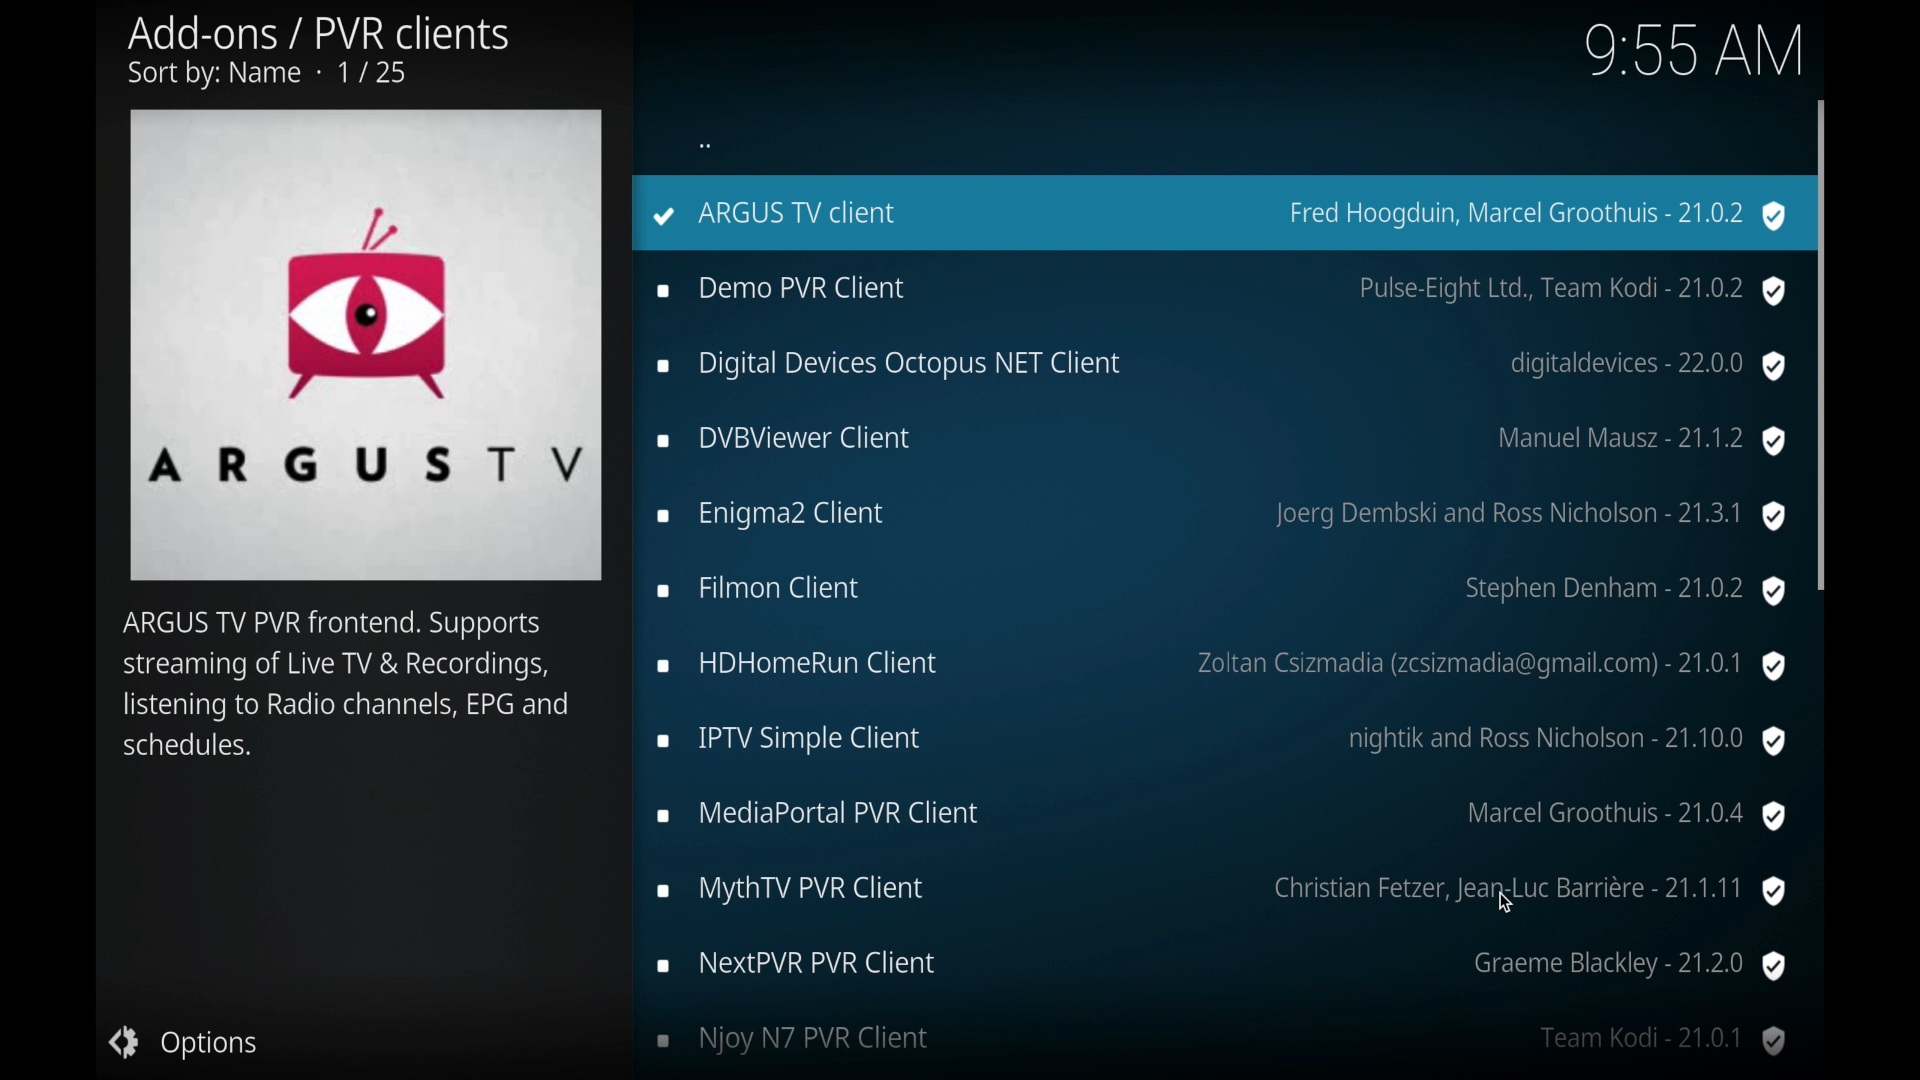  Describe the element at coordinates (1219, 516) in the screenshot. I see `enigma2 client` at that location.